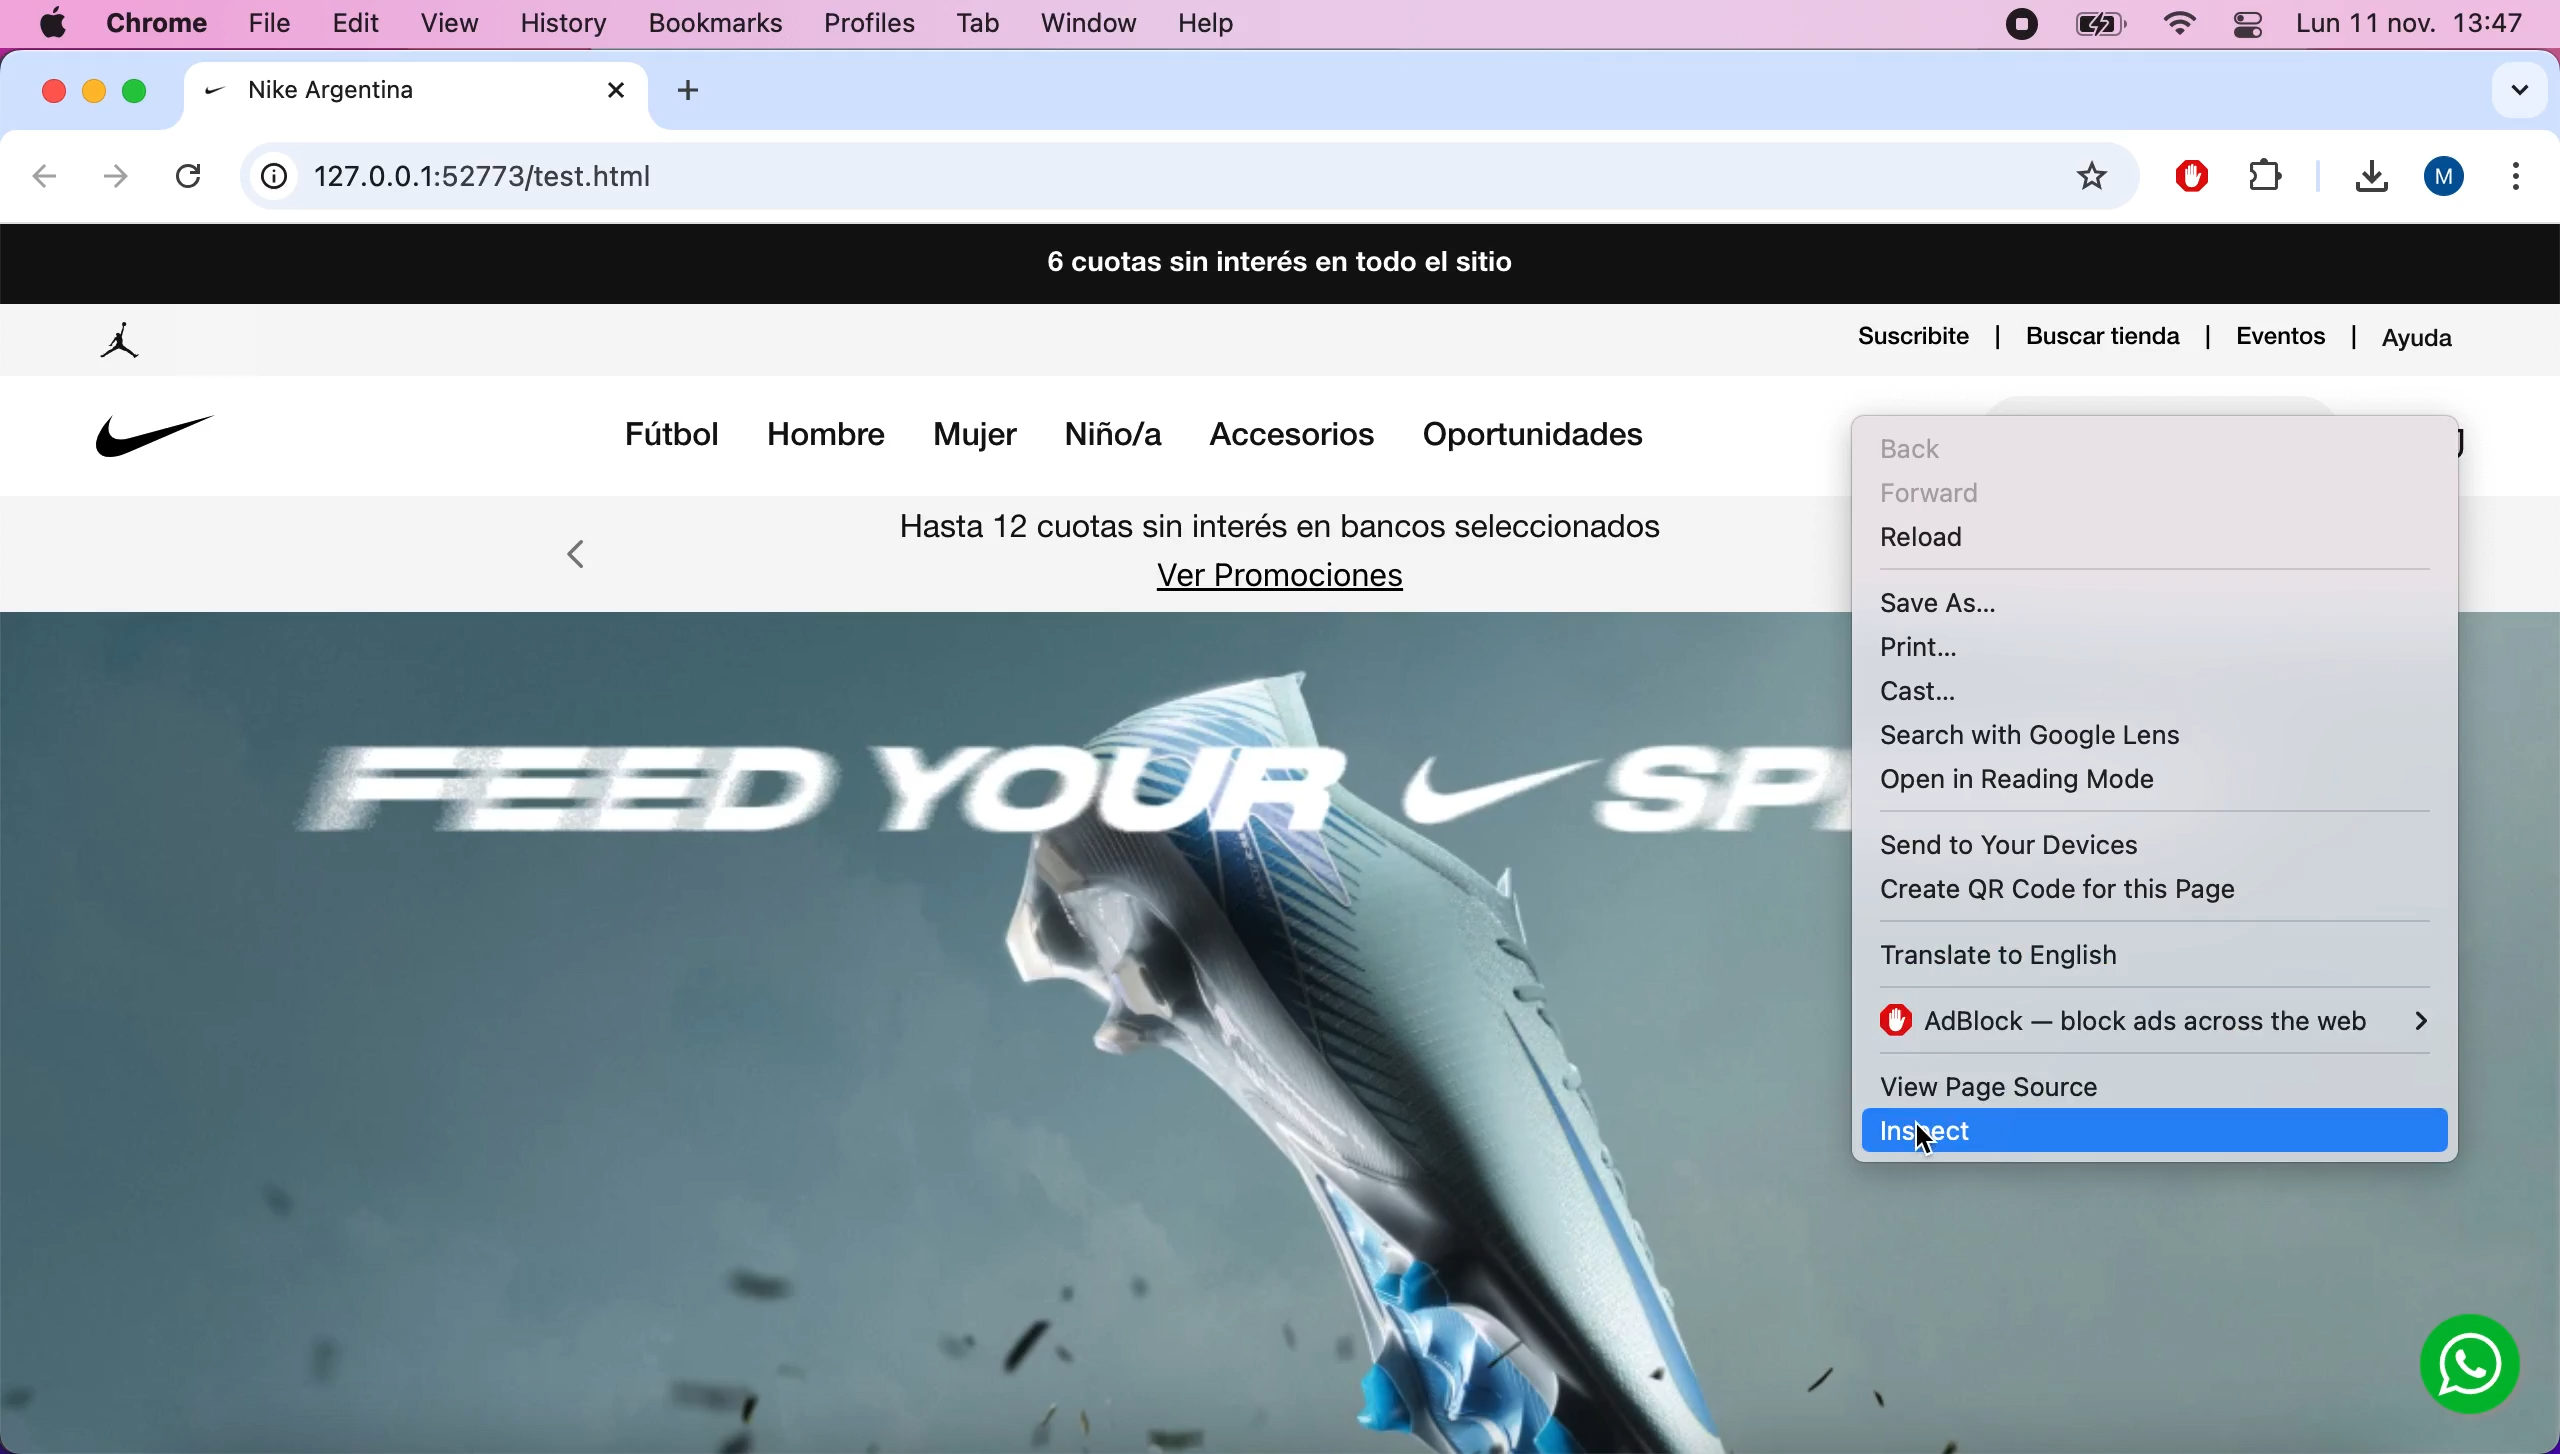 The image size is (2560, 1454). Describe the element at coordinates (2195, 171) in the screenshot. I see `stop ad blocker` at that location.